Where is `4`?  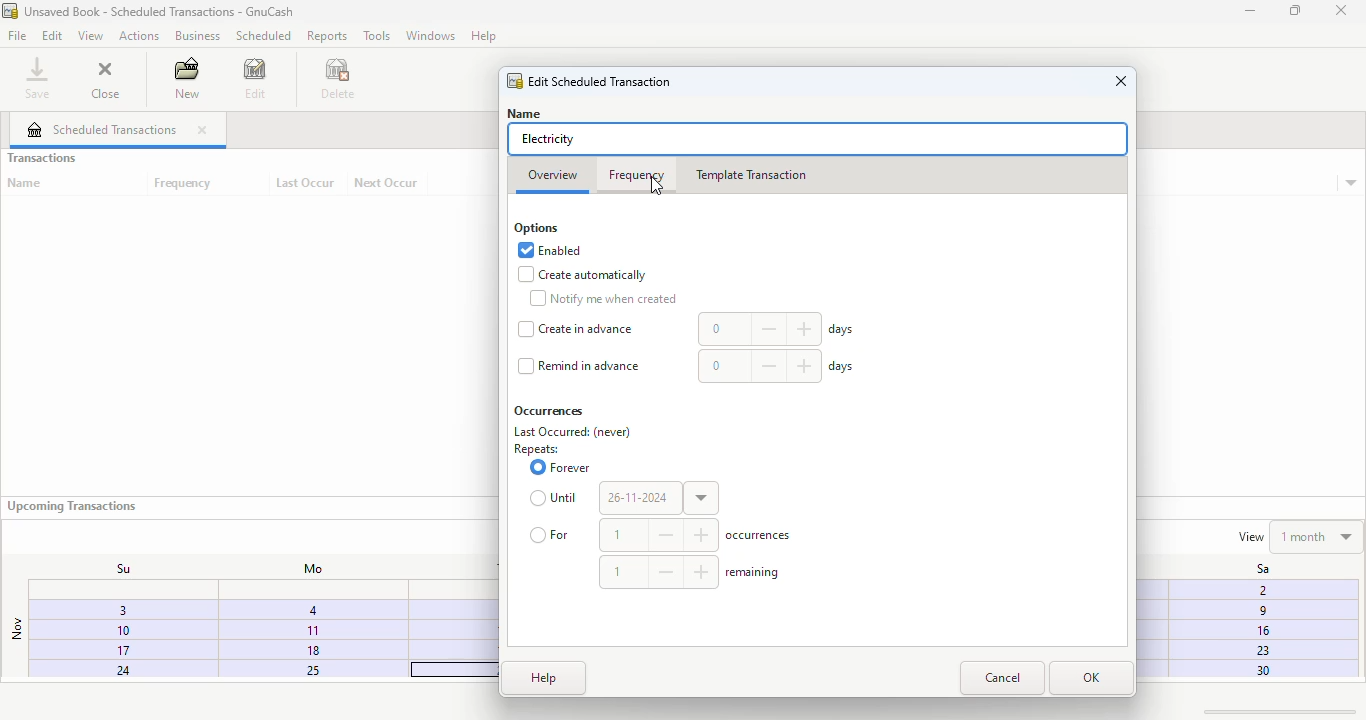
4 is located at coordinates (312, 609).